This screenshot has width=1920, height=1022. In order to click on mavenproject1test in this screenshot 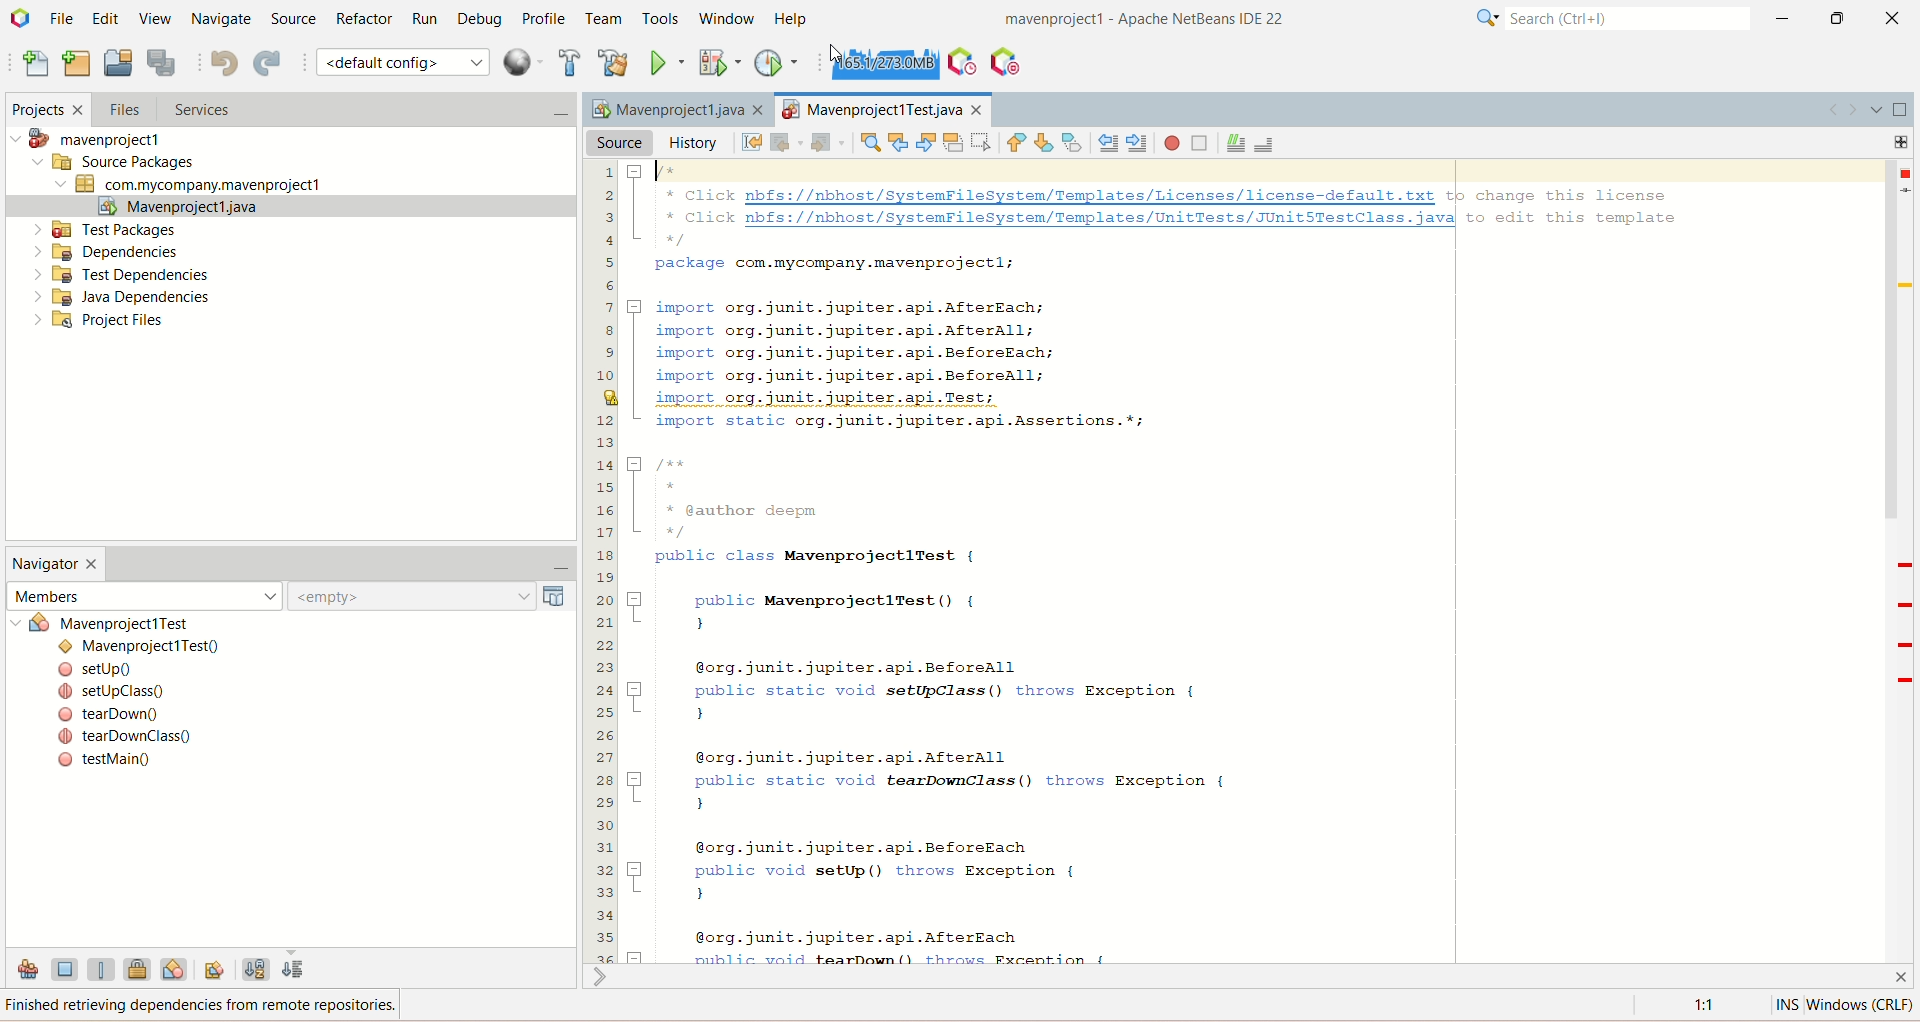, I will do `click(98, 620)`.